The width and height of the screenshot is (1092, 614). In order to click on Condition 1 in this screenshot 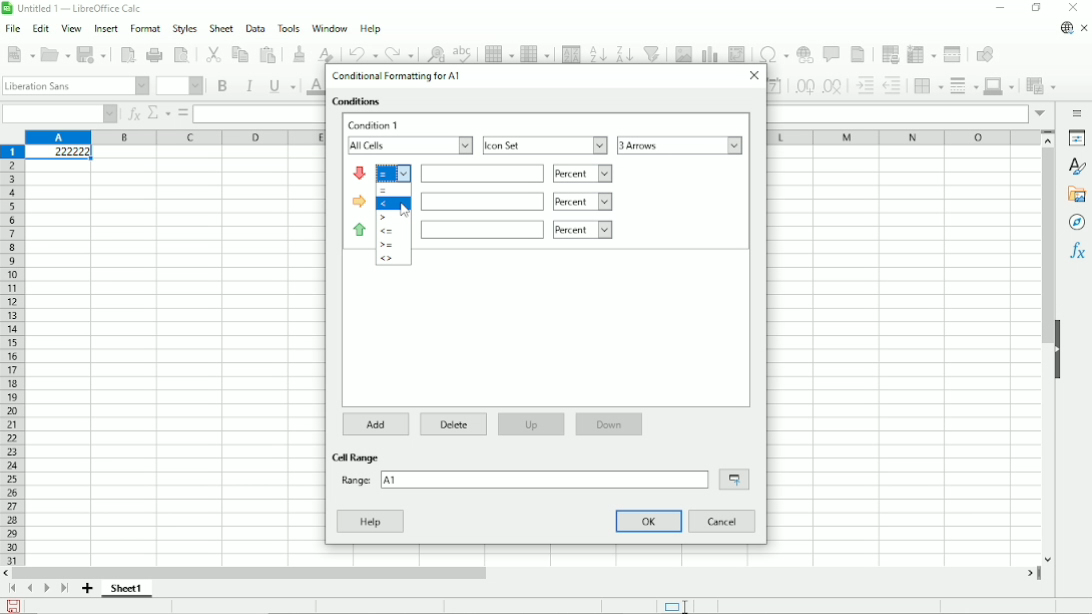, I will do `click(376, 125)`.